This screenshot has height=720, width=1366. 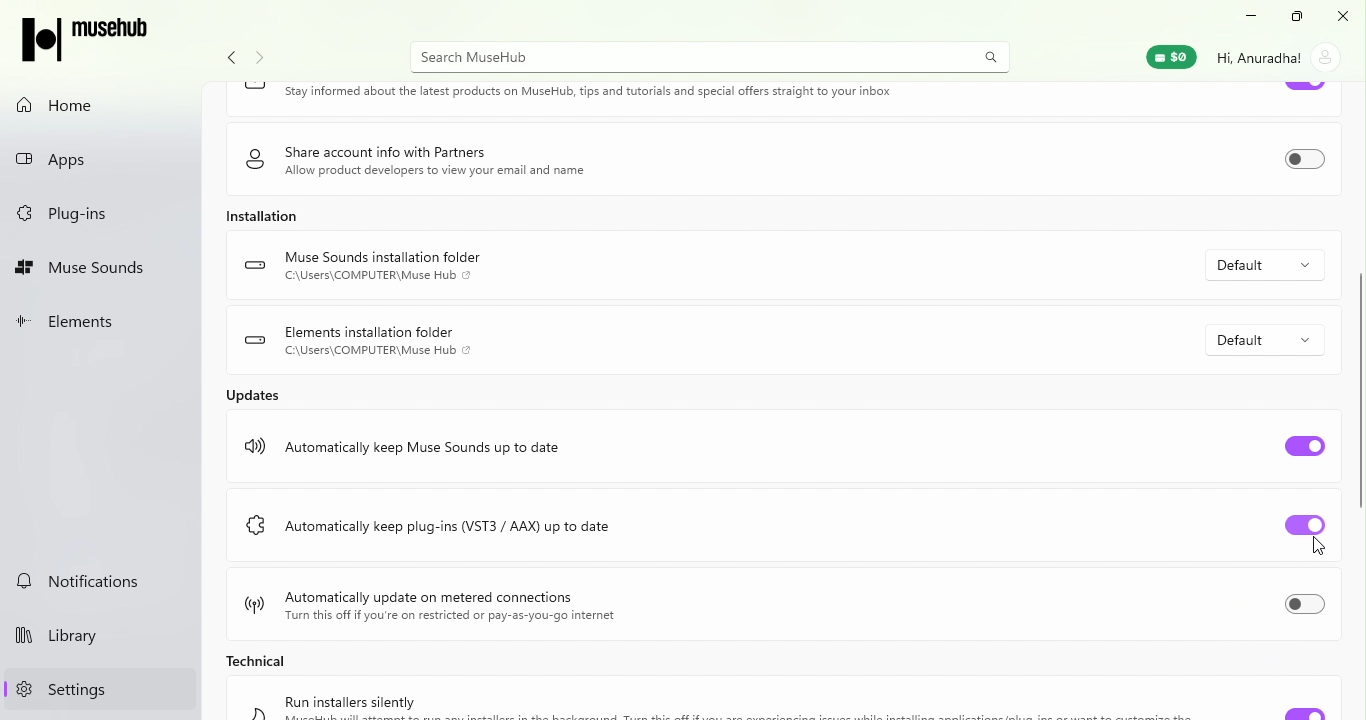 What do you see at coordinates (1303, 89) in the screenshot?
I see `Toggle` at bounding box center [1303, 89].